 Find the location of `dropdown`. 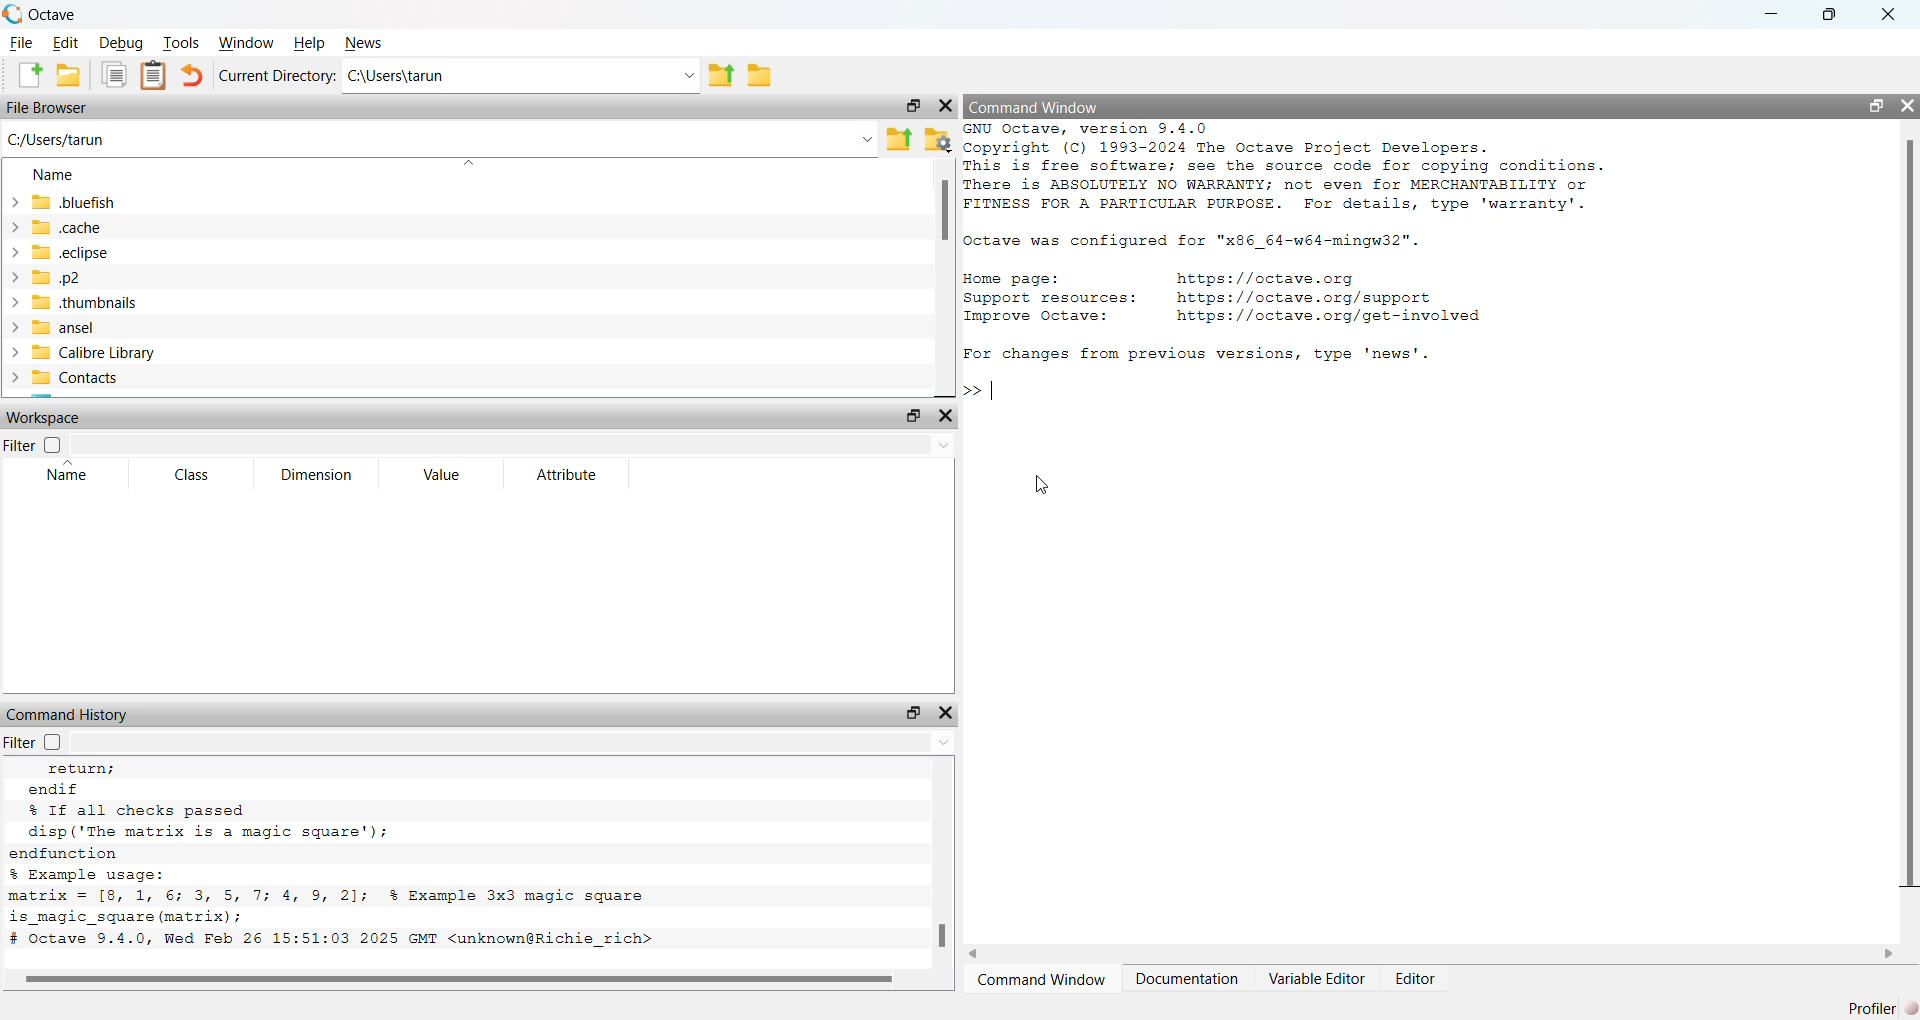

dropdown is located at coordinates (687, 76).